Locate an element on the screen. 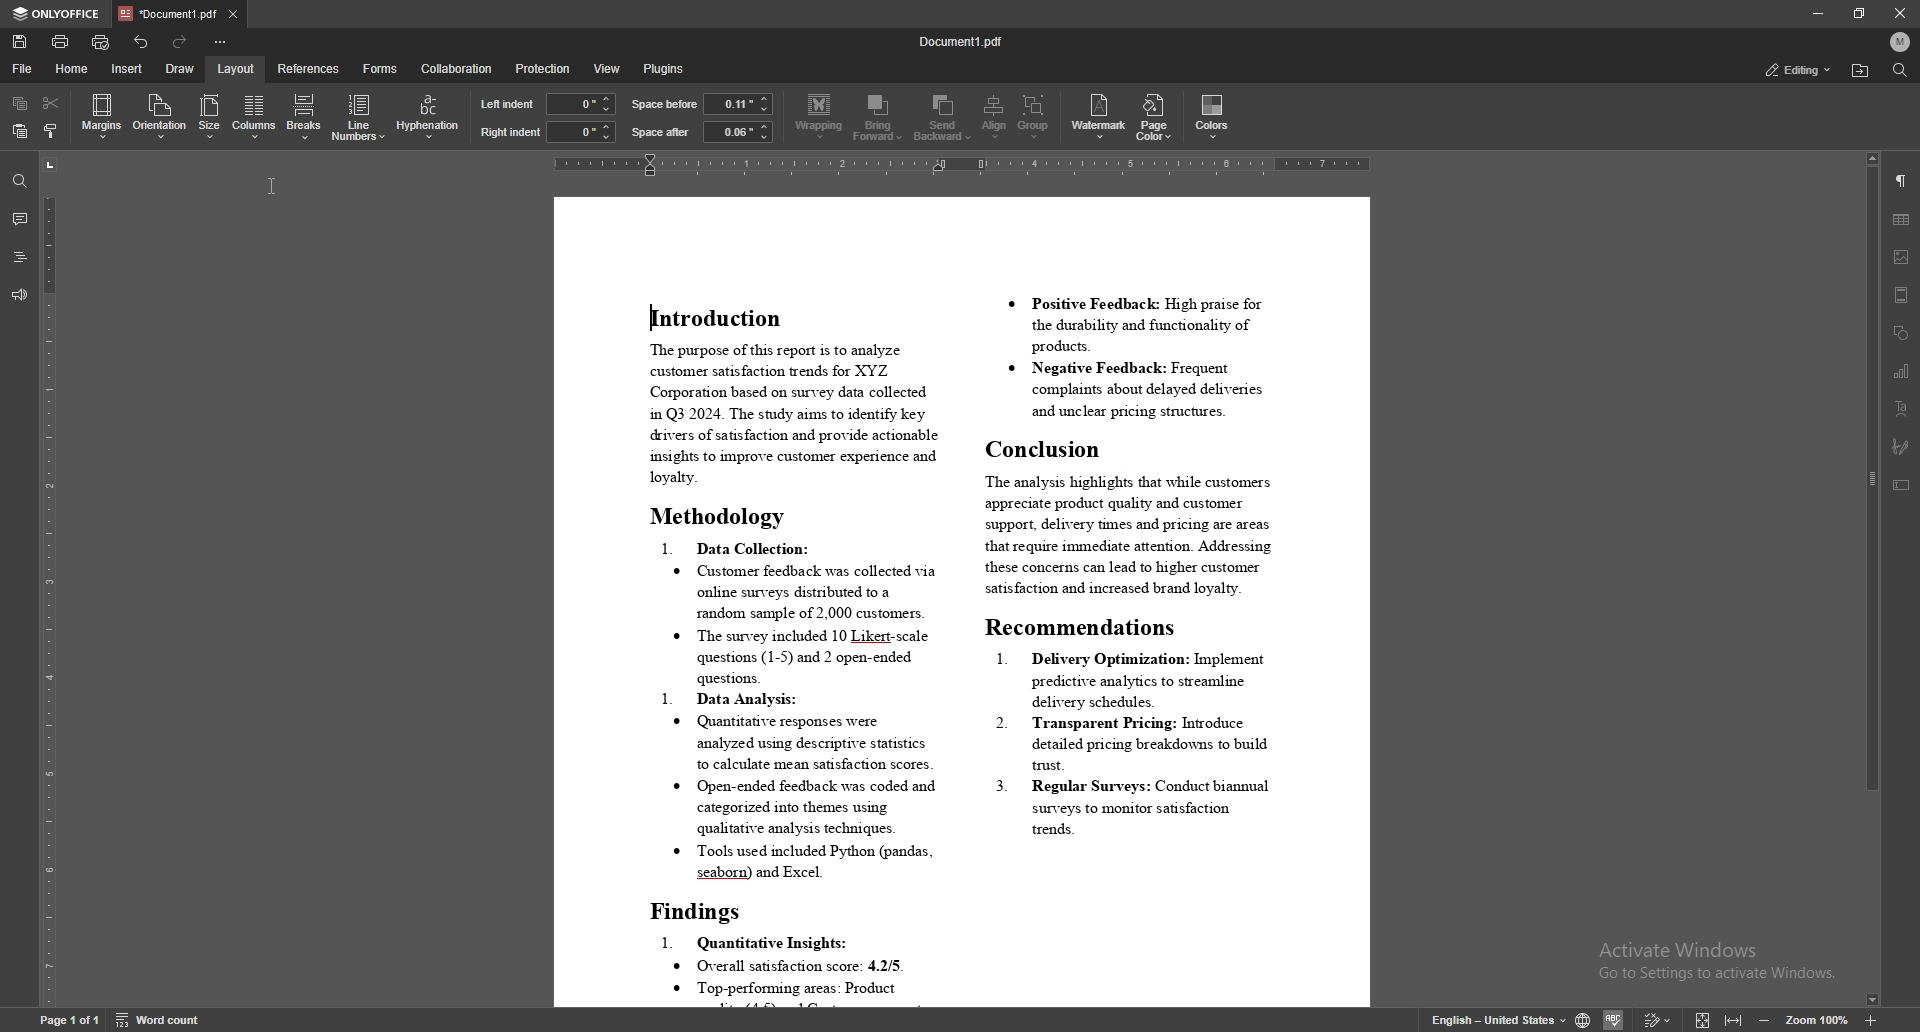 The height and width of the screenshot is (1032, 1920). feedback is located at coordinates (20, 295).